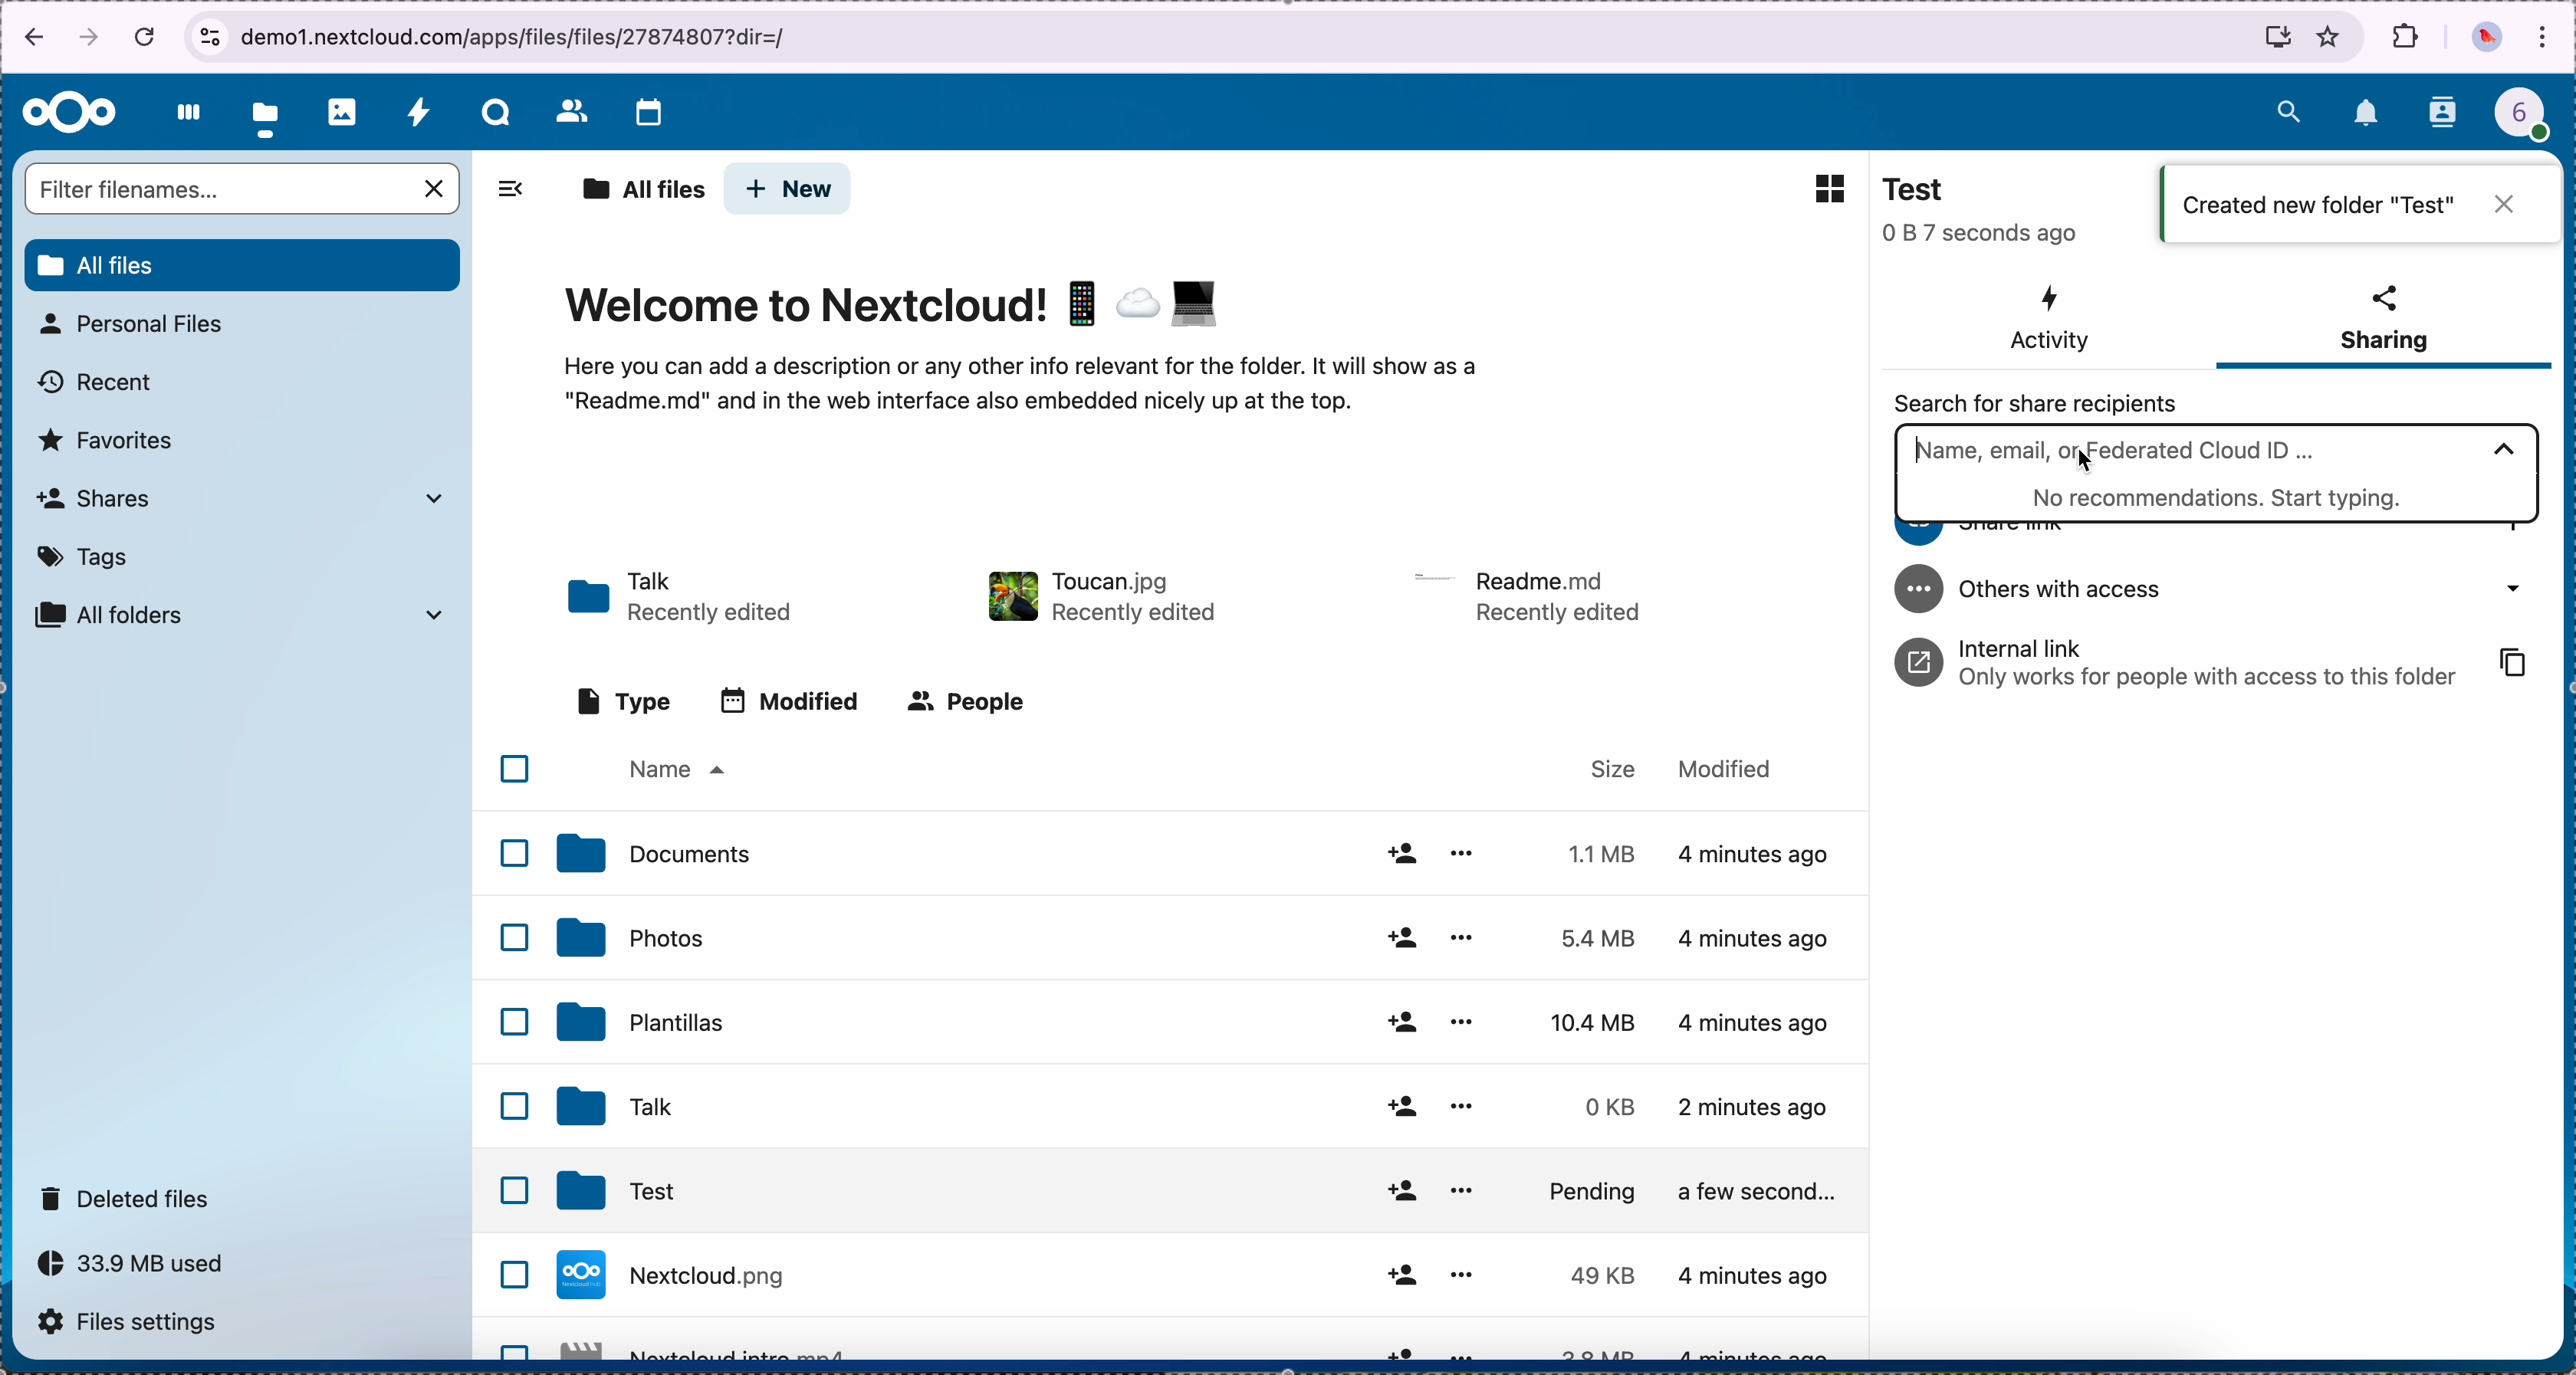 The height and width of the screenshot is (1375, 2576). I want to click on extensions, so click(2407, 36).